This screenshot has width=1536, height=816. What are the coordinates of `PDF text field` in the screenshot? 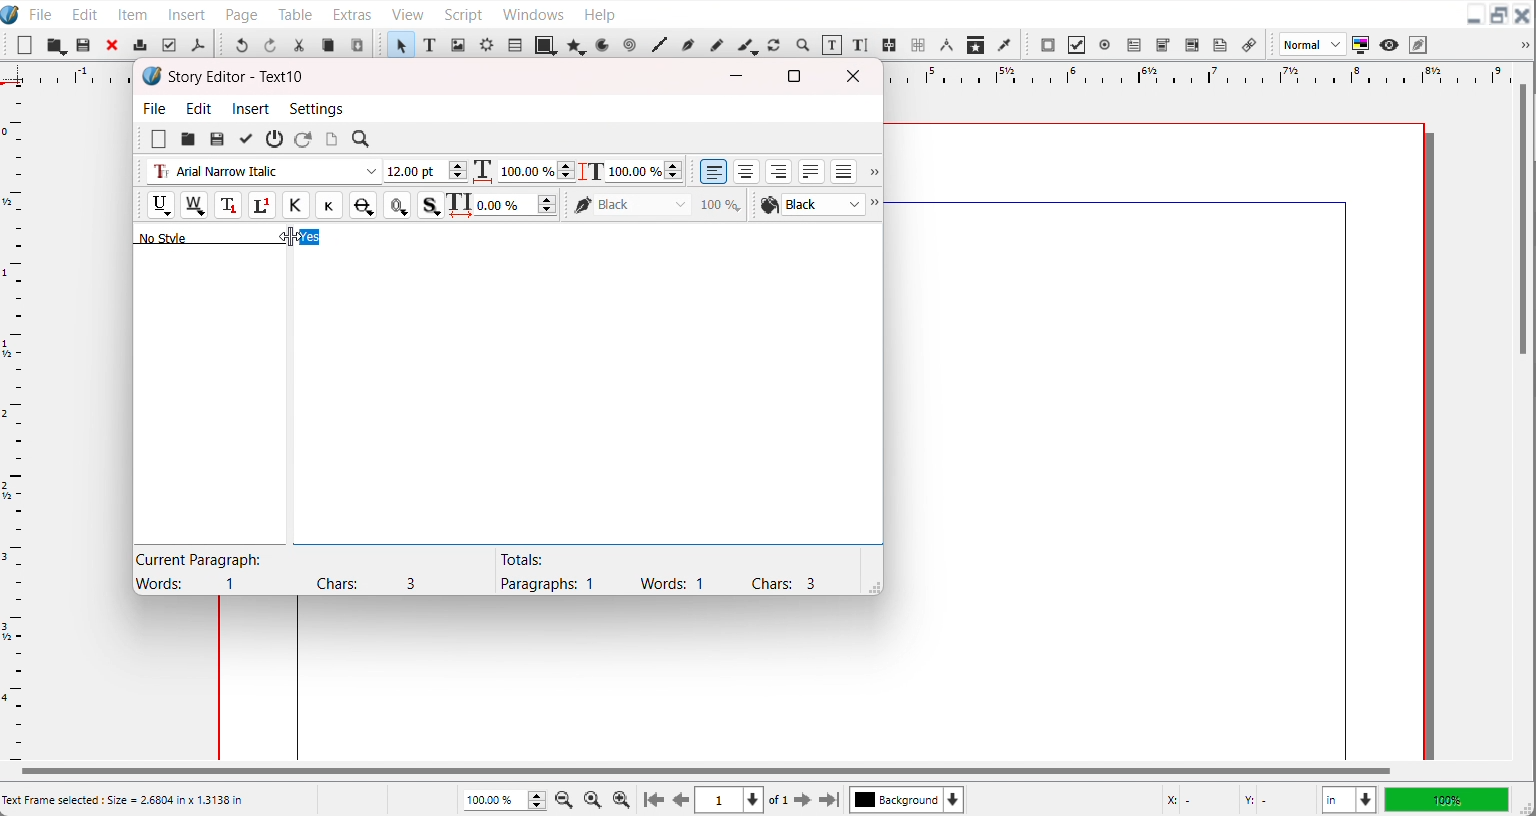 It's located at (1133, 46).